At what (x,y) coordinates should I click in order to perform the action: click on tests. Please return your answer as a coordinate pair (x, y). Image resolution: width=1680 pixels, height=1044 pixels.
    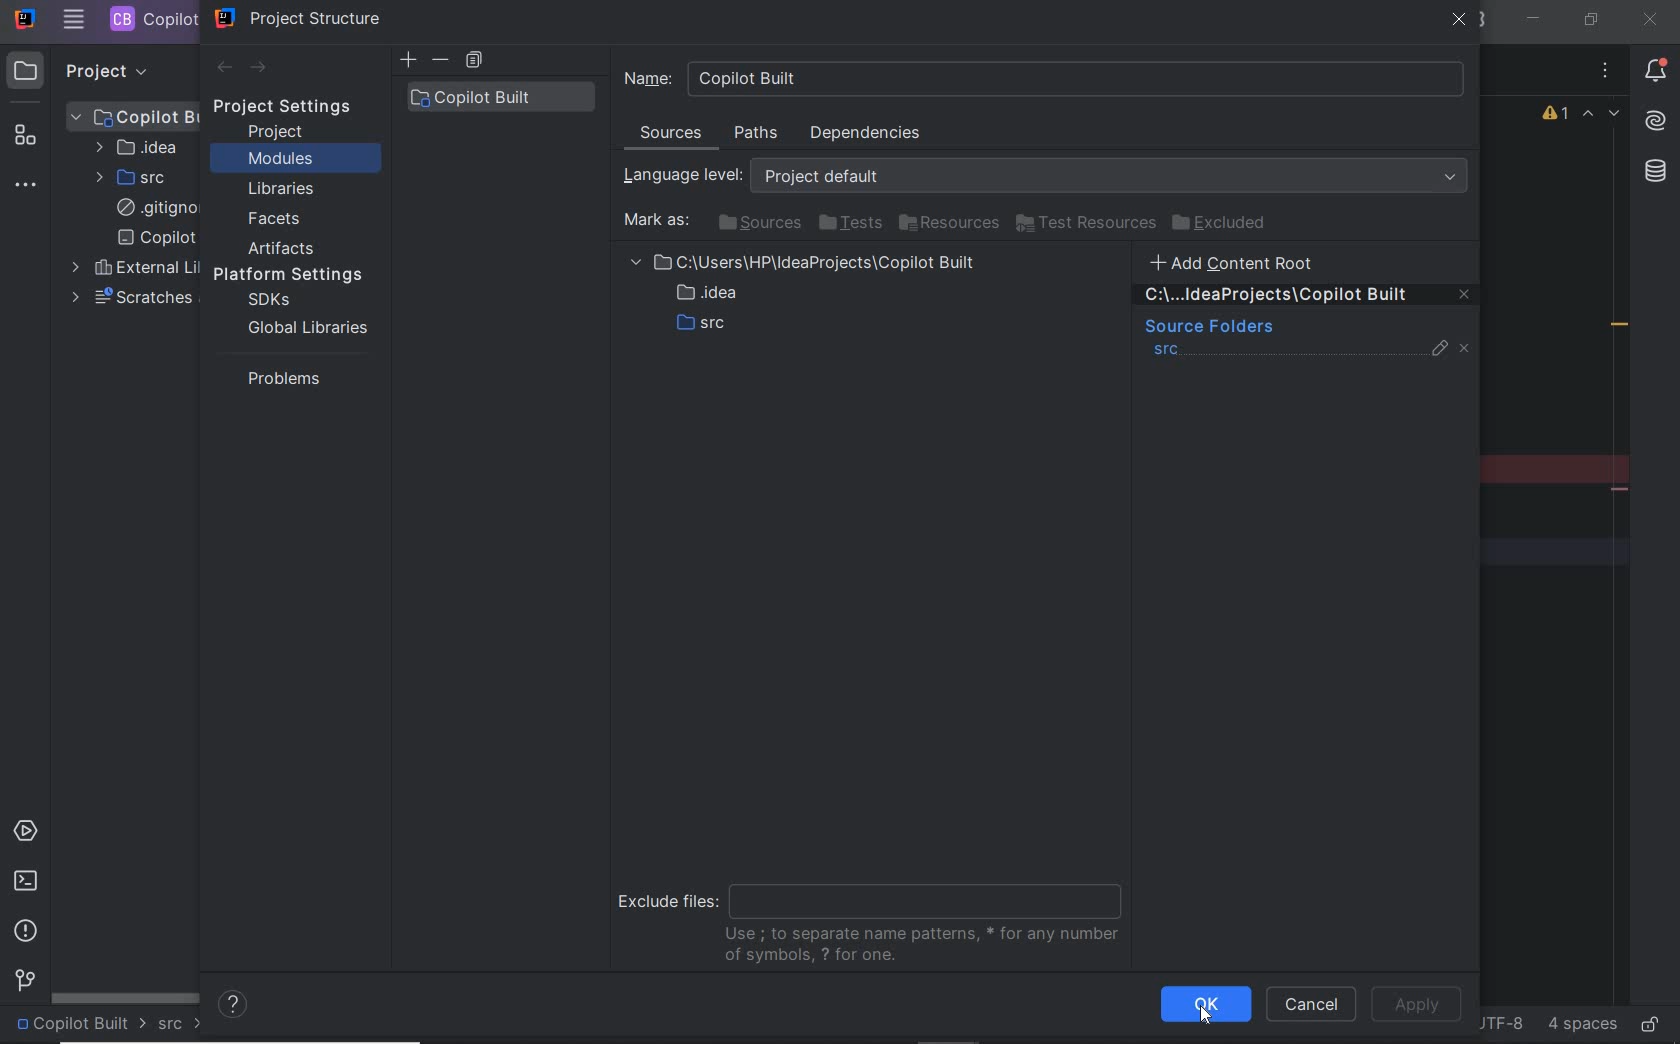
    Looking at the image, I should click on (850, 224).